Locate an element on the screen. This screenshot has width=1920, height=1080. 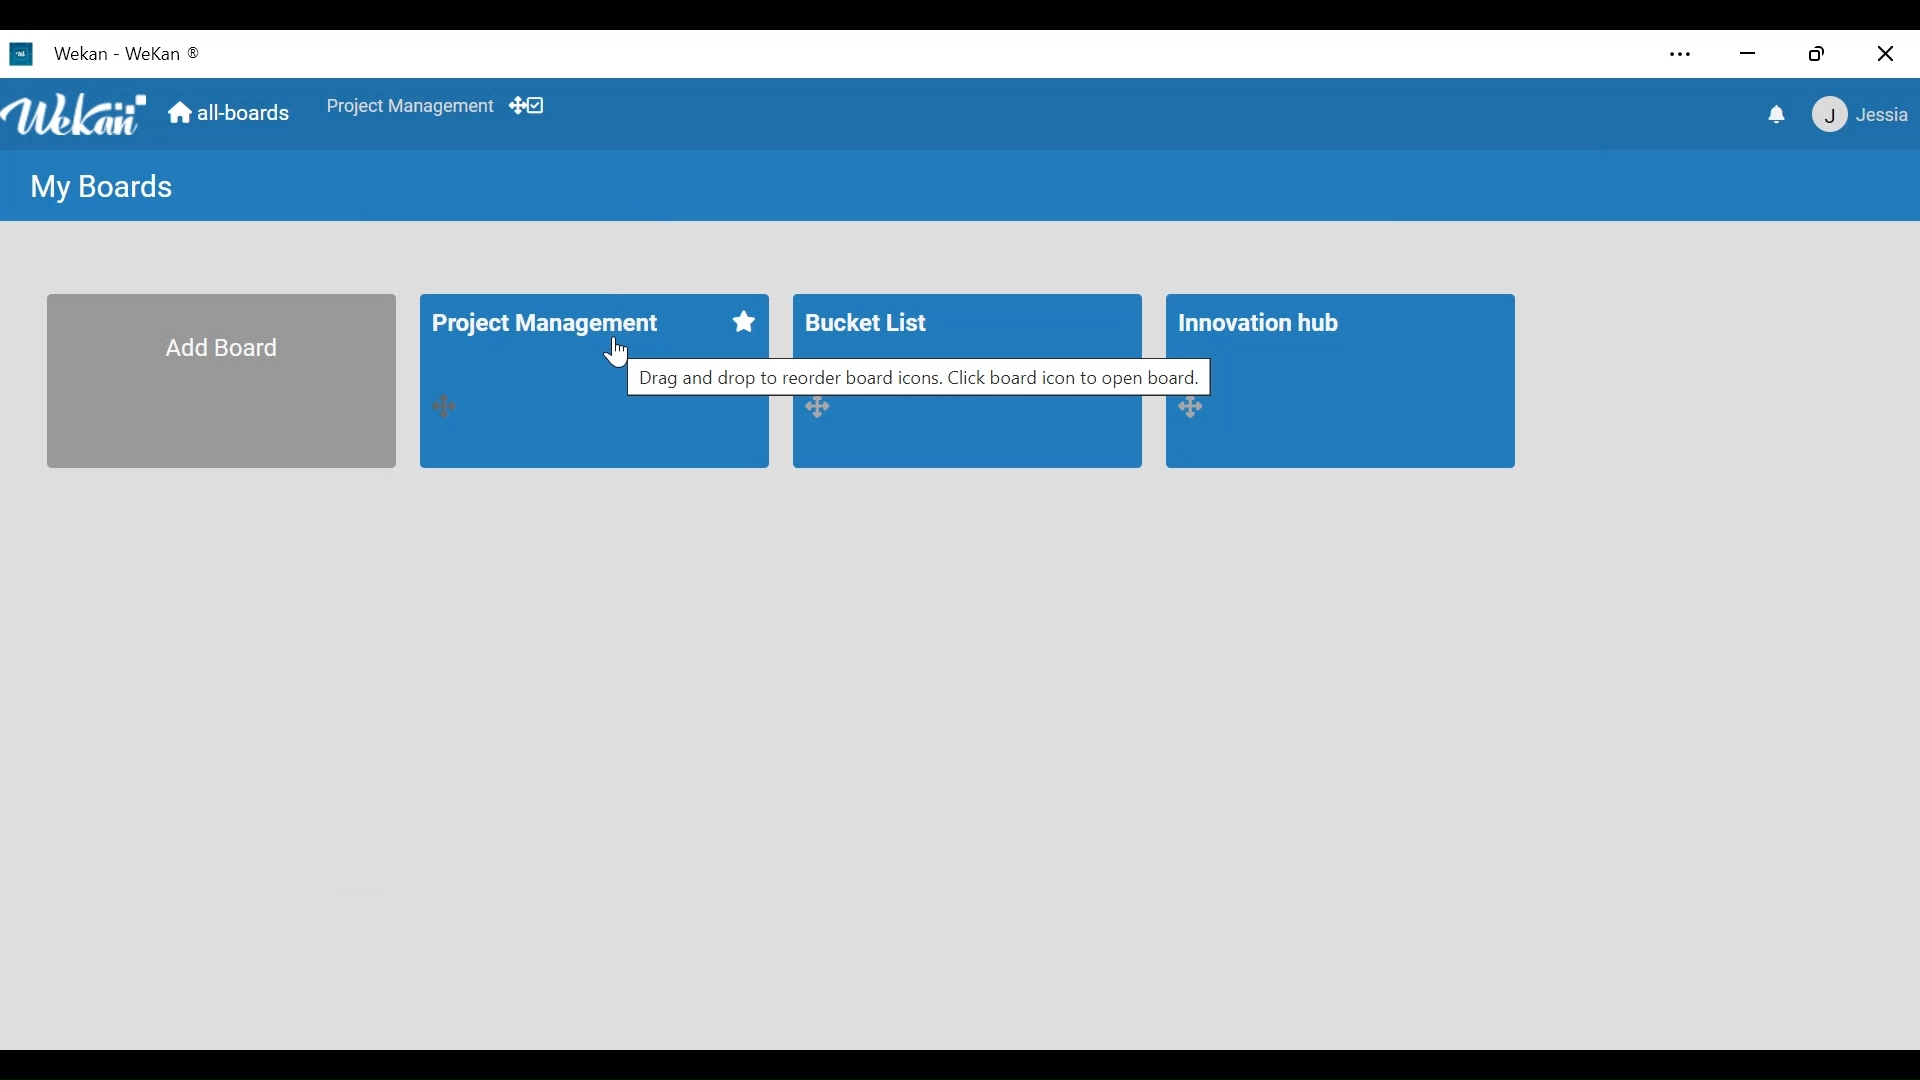
Wekan Desktop icon is located at coordinates (55, 52).